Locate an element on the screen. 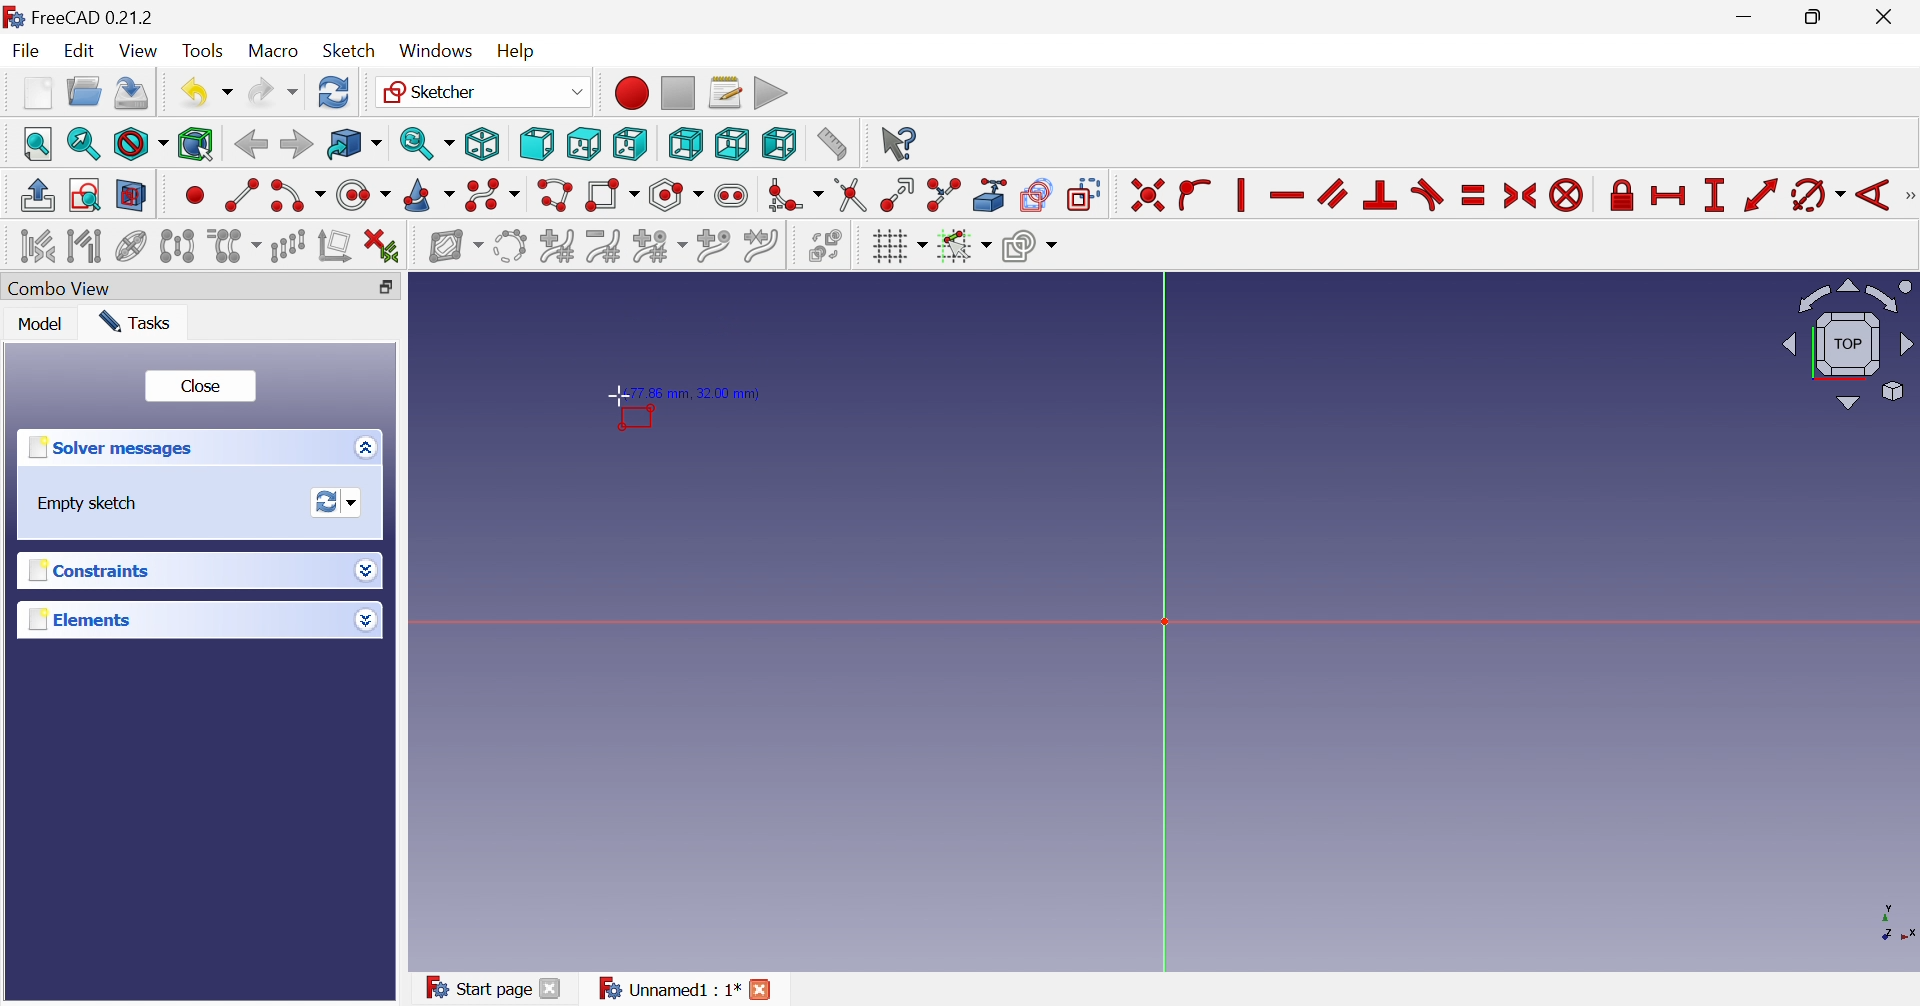 The width and height of the screenshot is (1920, 1006). Create external geometry is located at coordinates (992, 194).